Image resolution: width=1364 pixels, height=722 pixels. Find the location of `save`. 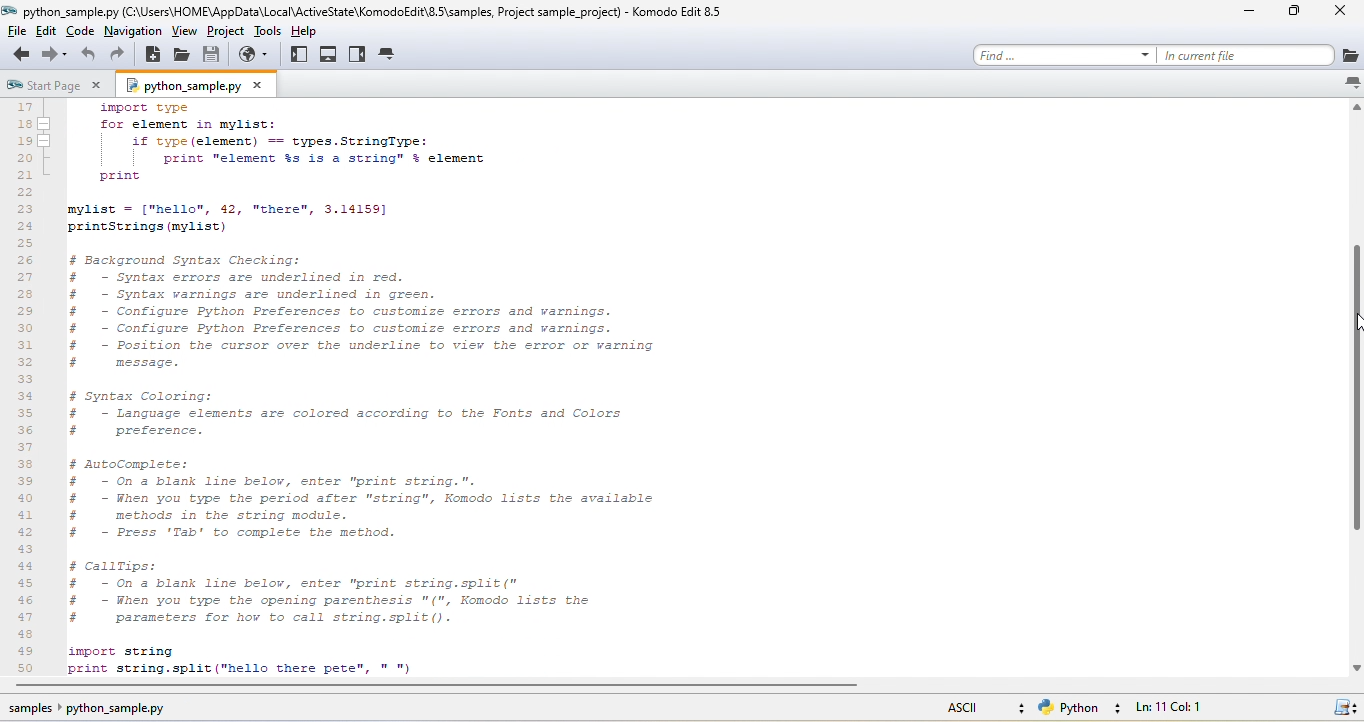

save is located at coordinates (213, 54).